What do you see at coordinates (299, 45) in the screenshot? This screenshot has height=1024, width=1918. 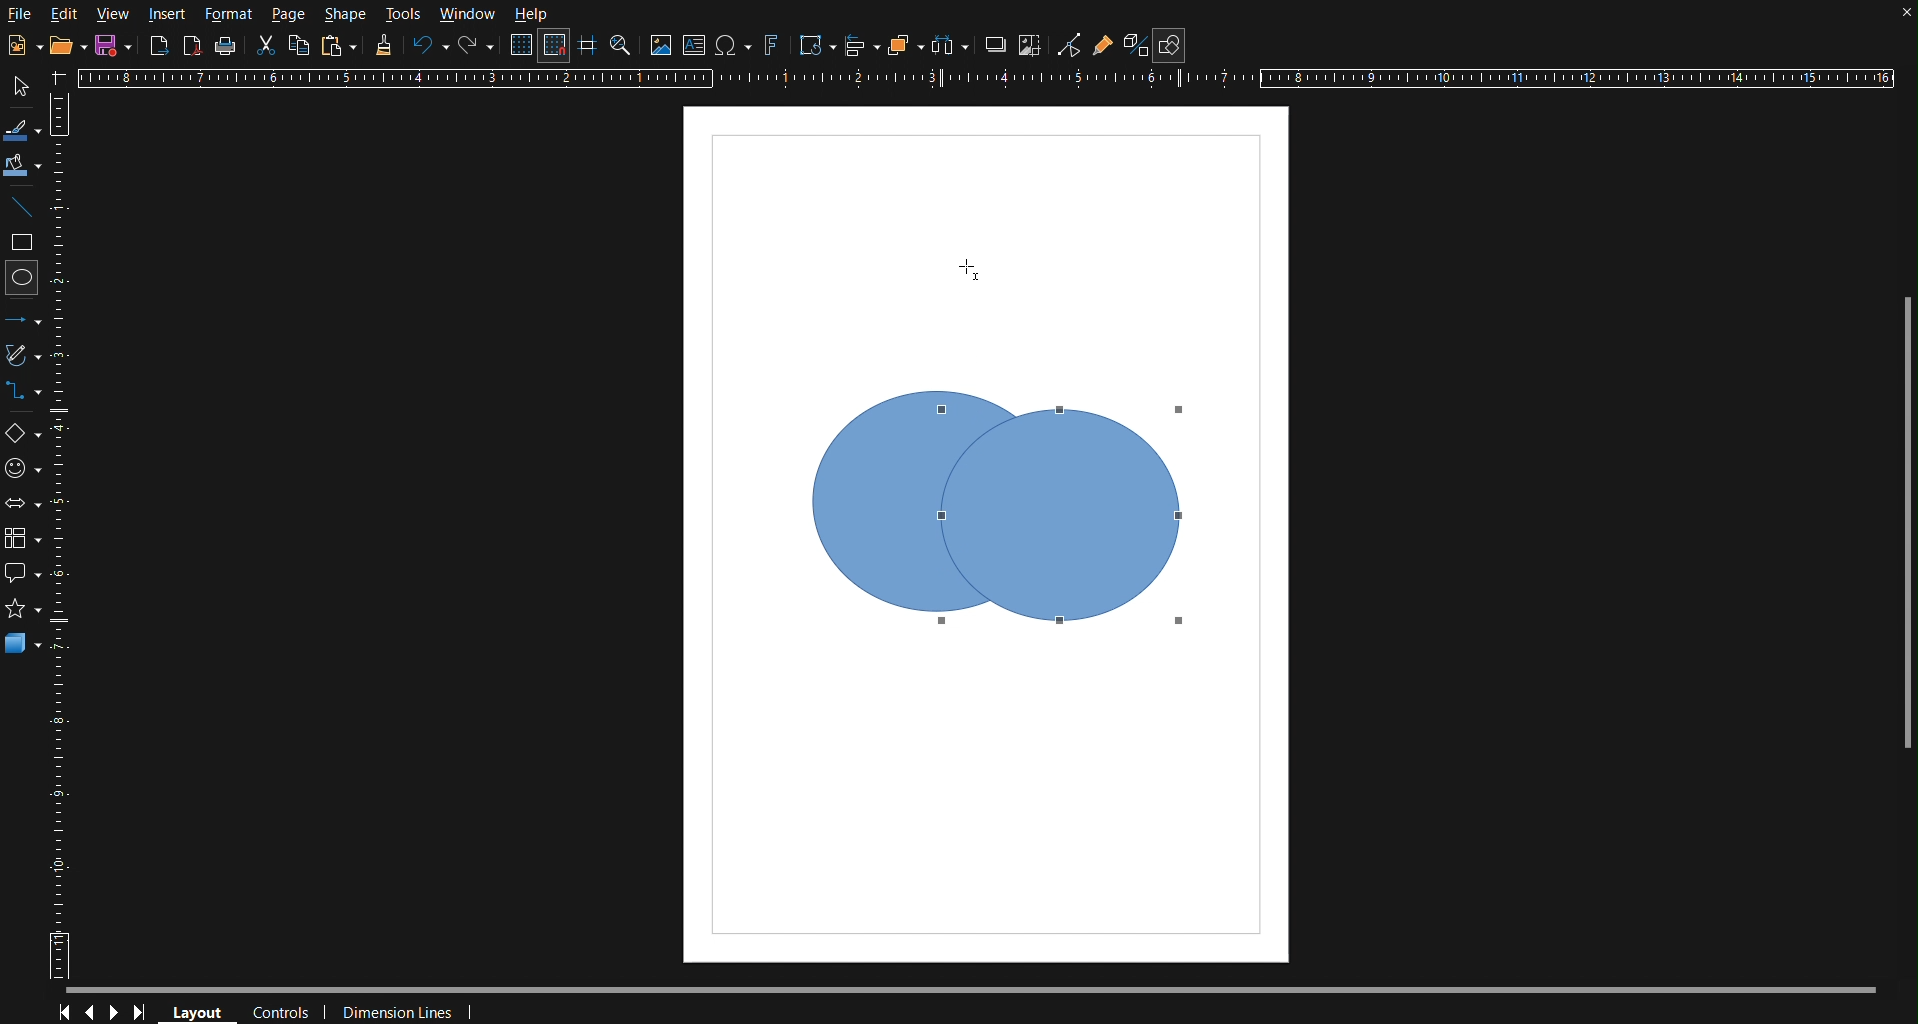 I see `Copy` at bounding box center [299, 45].